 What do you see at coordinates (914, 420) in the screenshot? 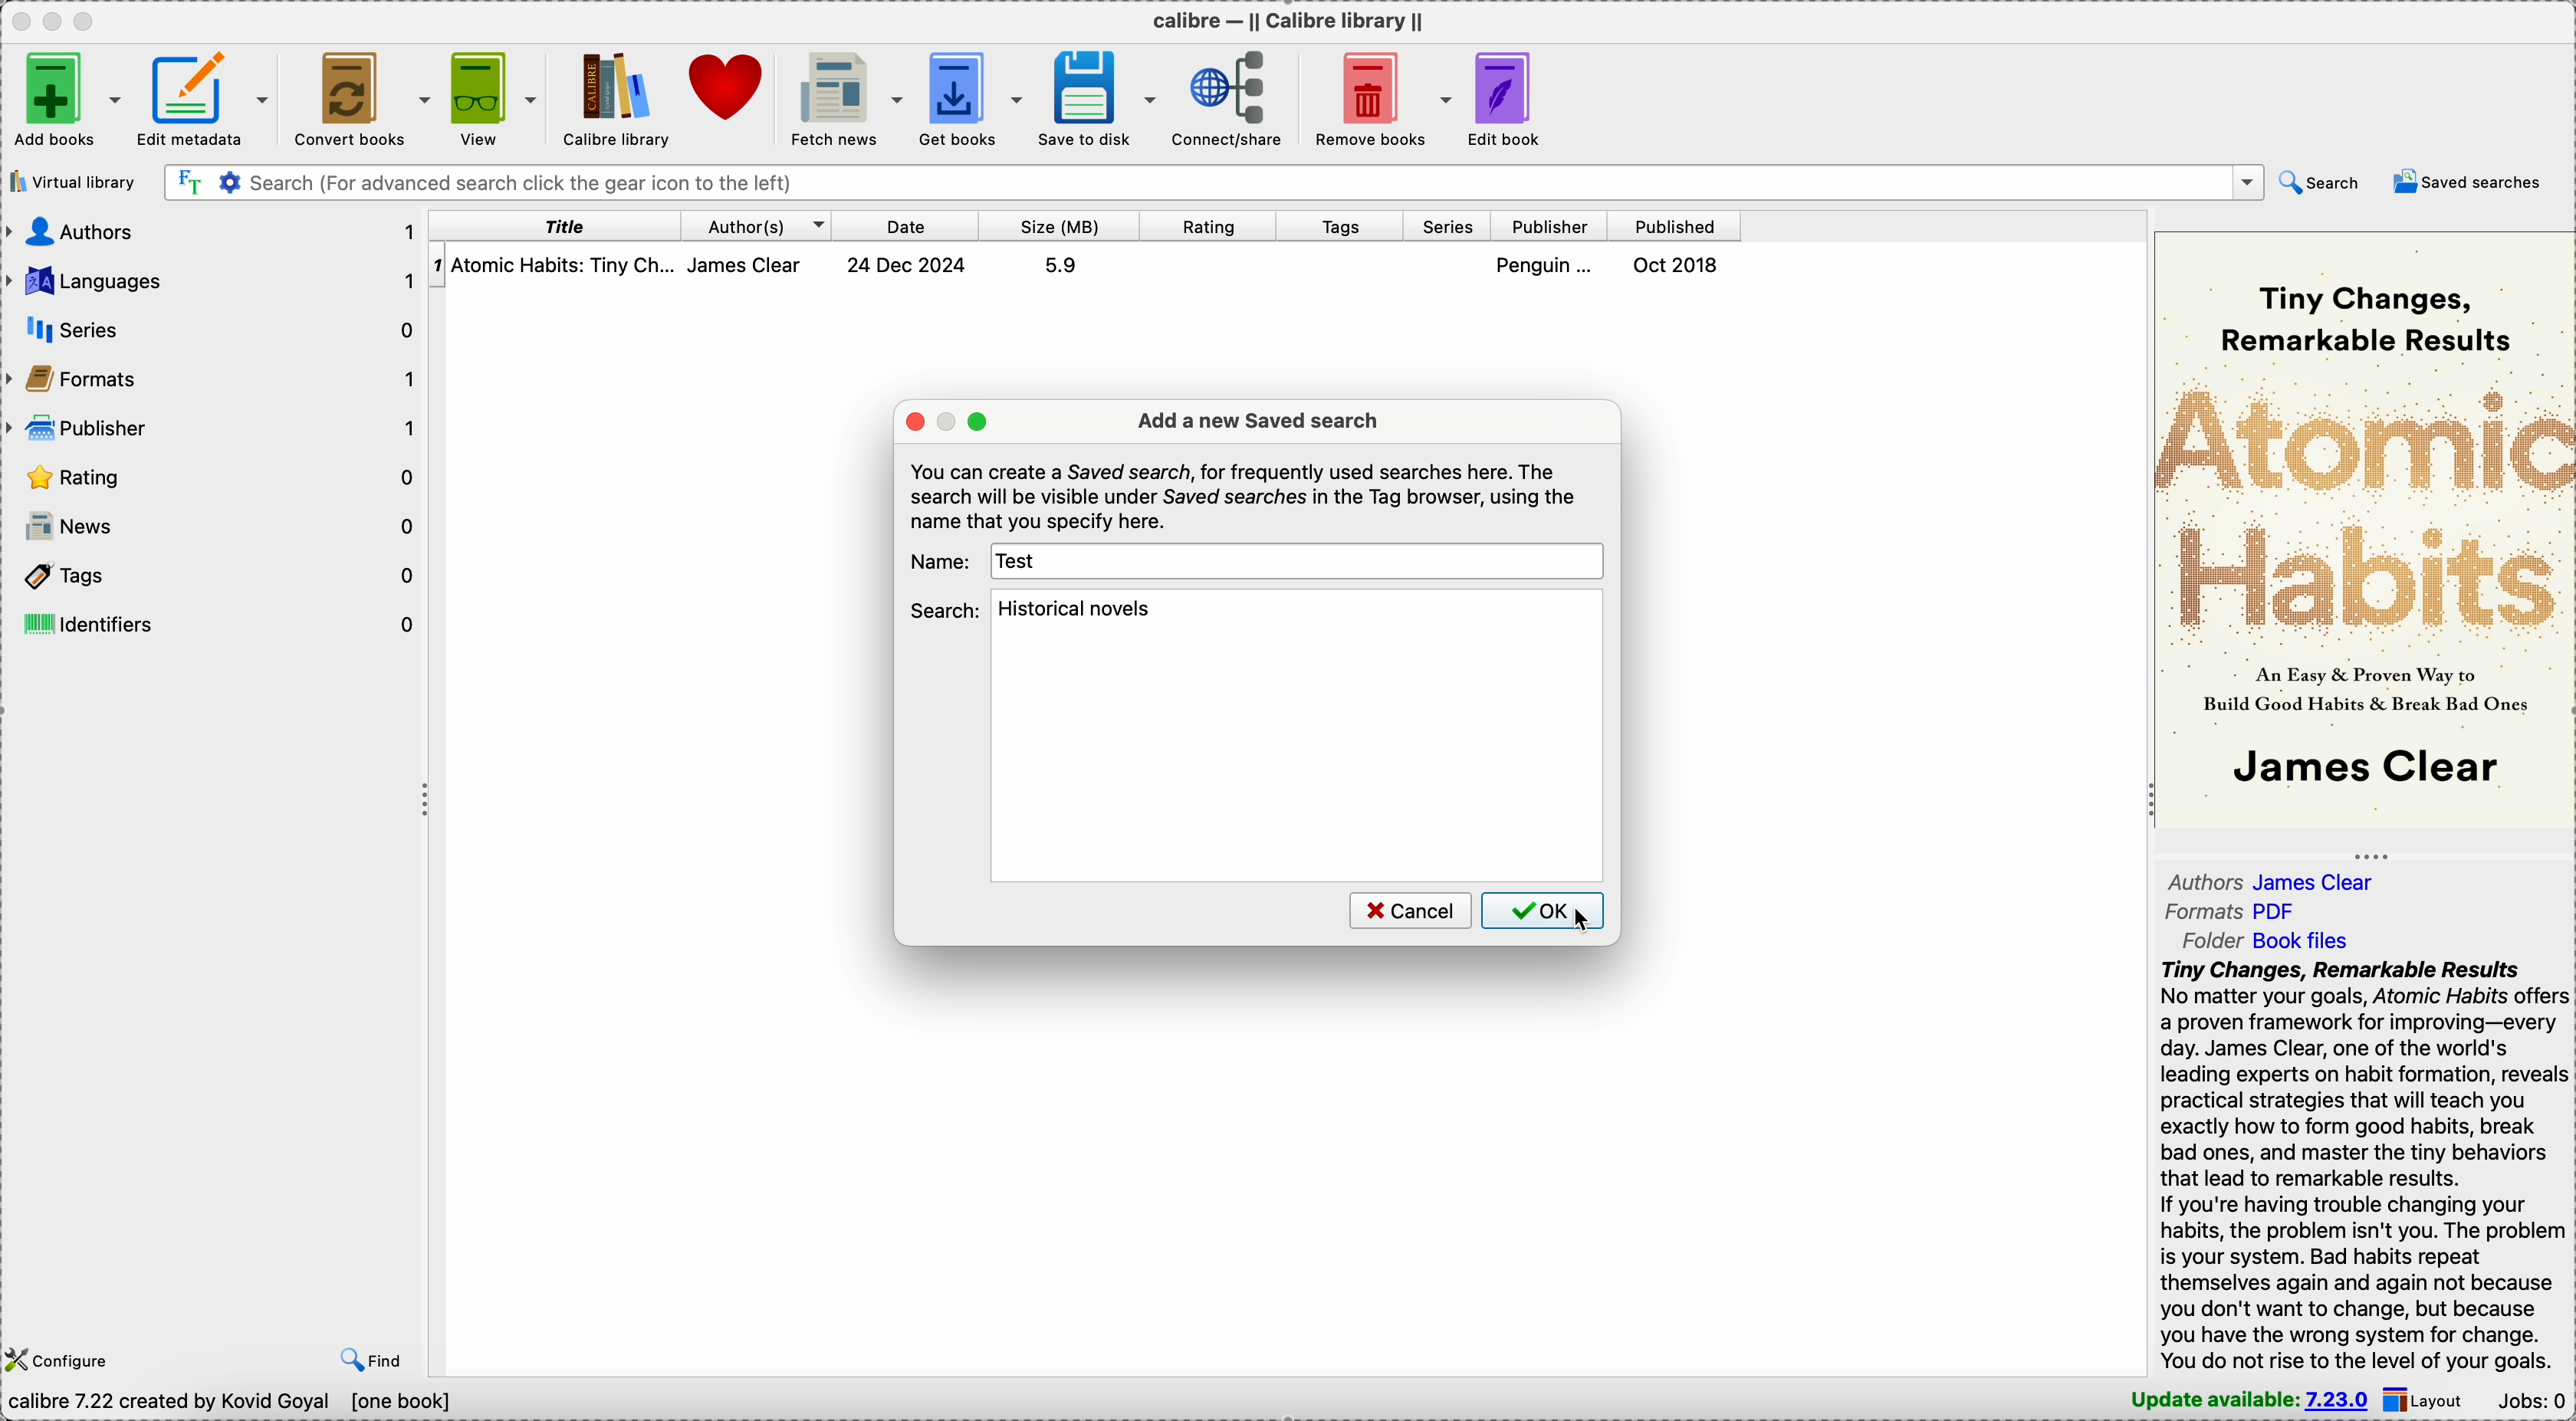
I see `close pop-up` at bounding box center [914, 420].